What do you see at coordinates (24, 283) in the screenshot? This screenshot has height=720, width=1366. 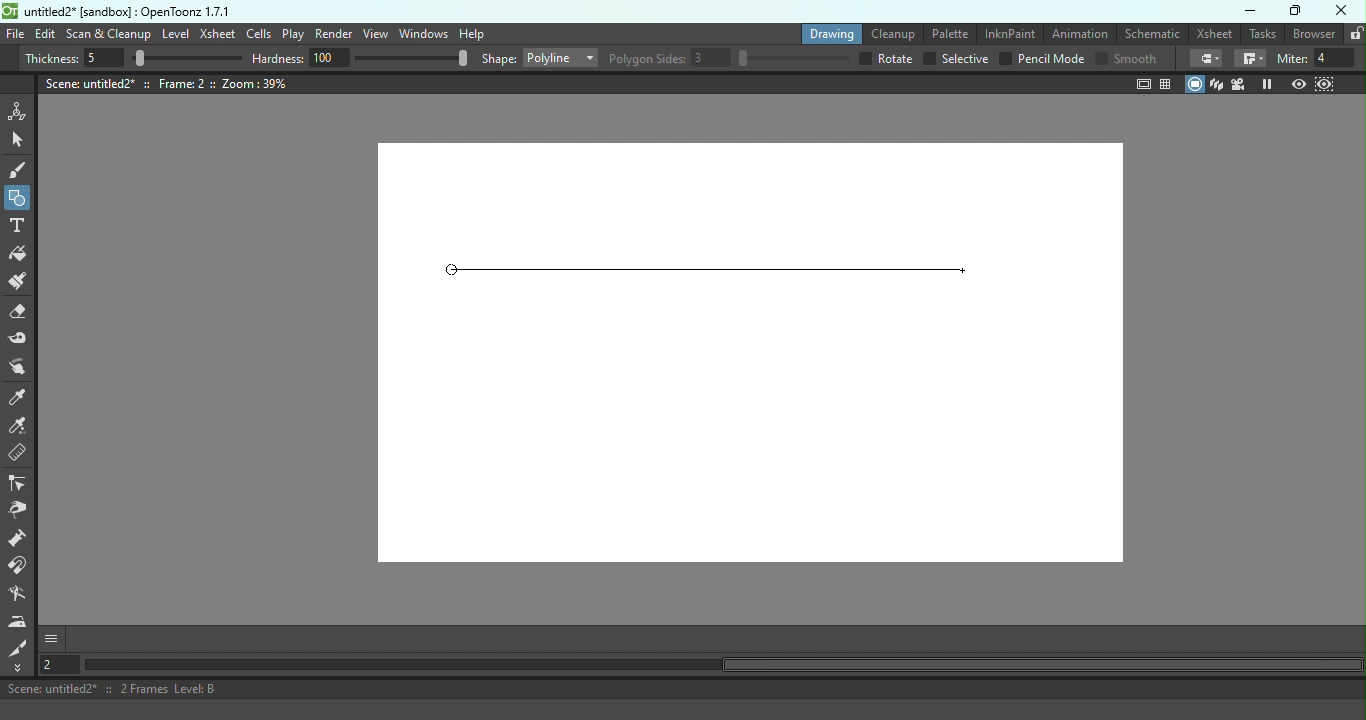 I see `Paint Brush tool` at bounding box center [24, 283].